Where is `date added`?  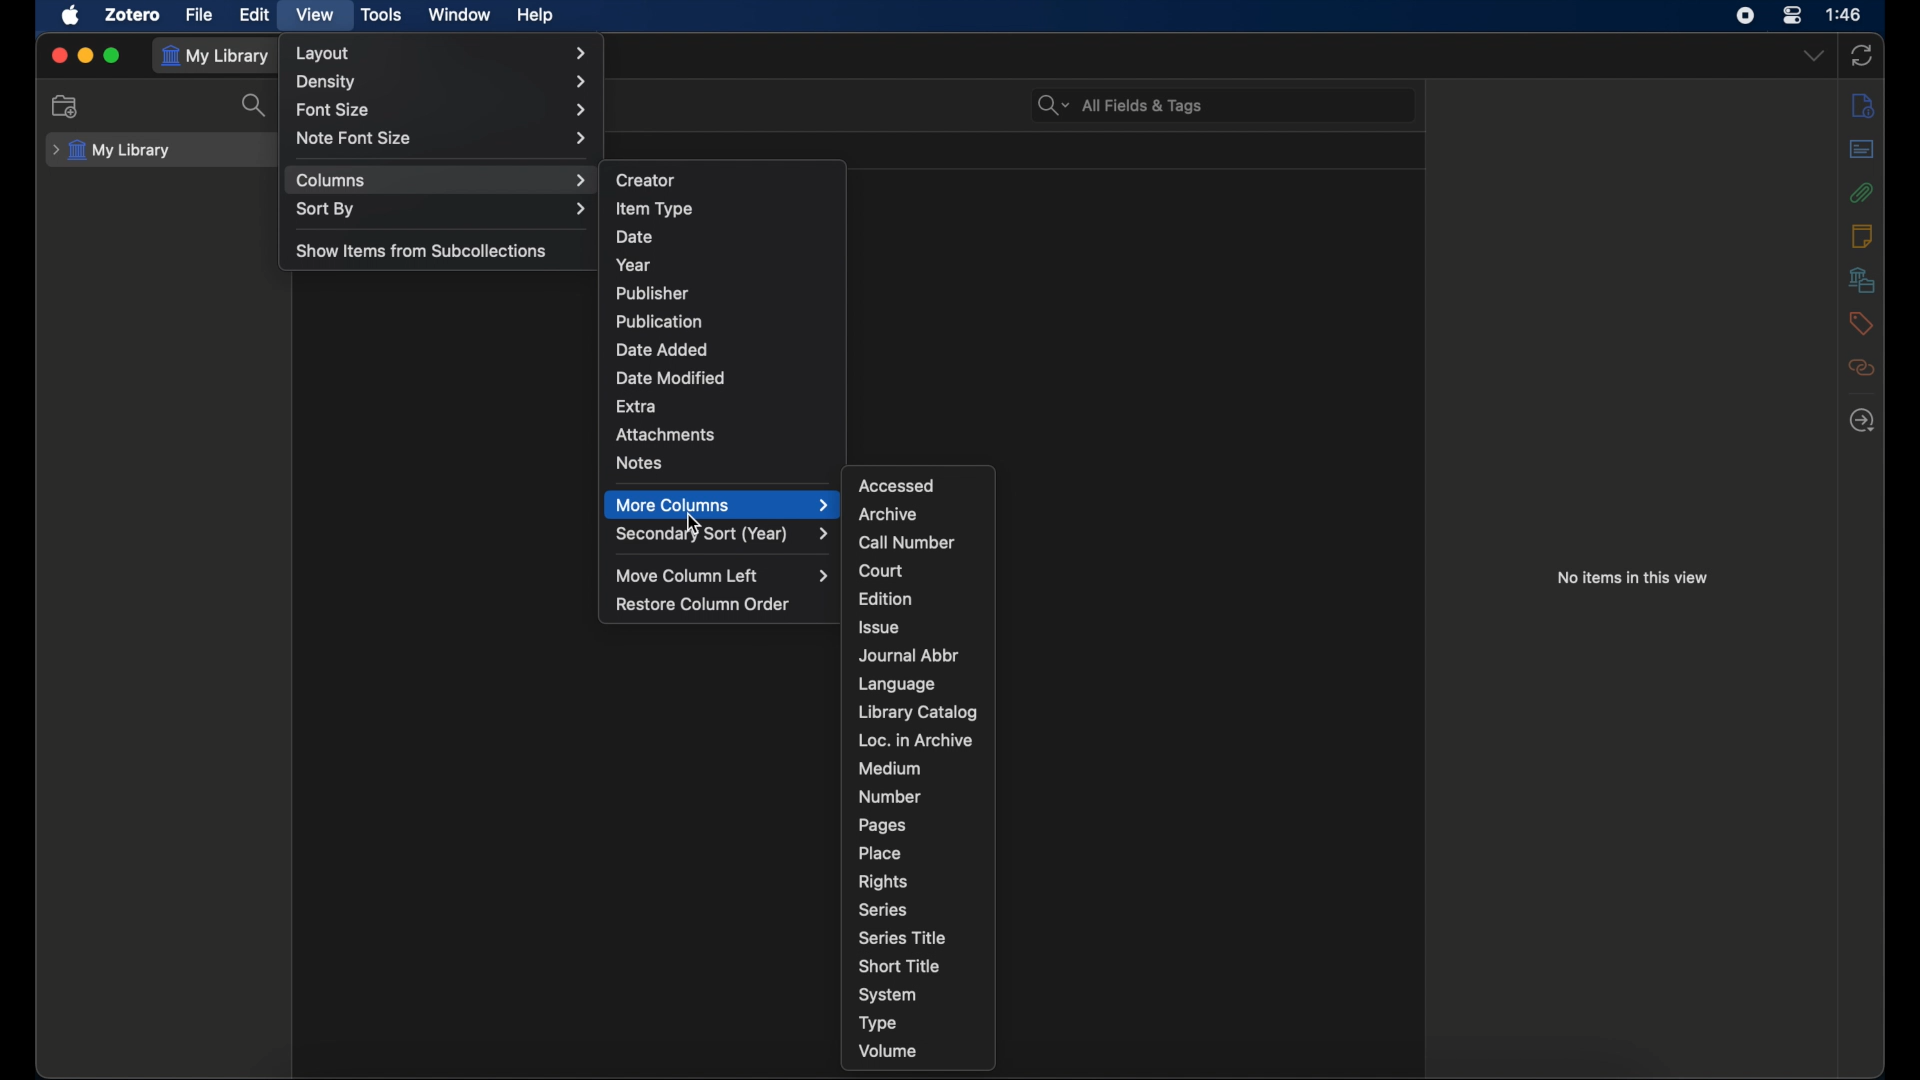
date added is located at coordinates (662, 348).